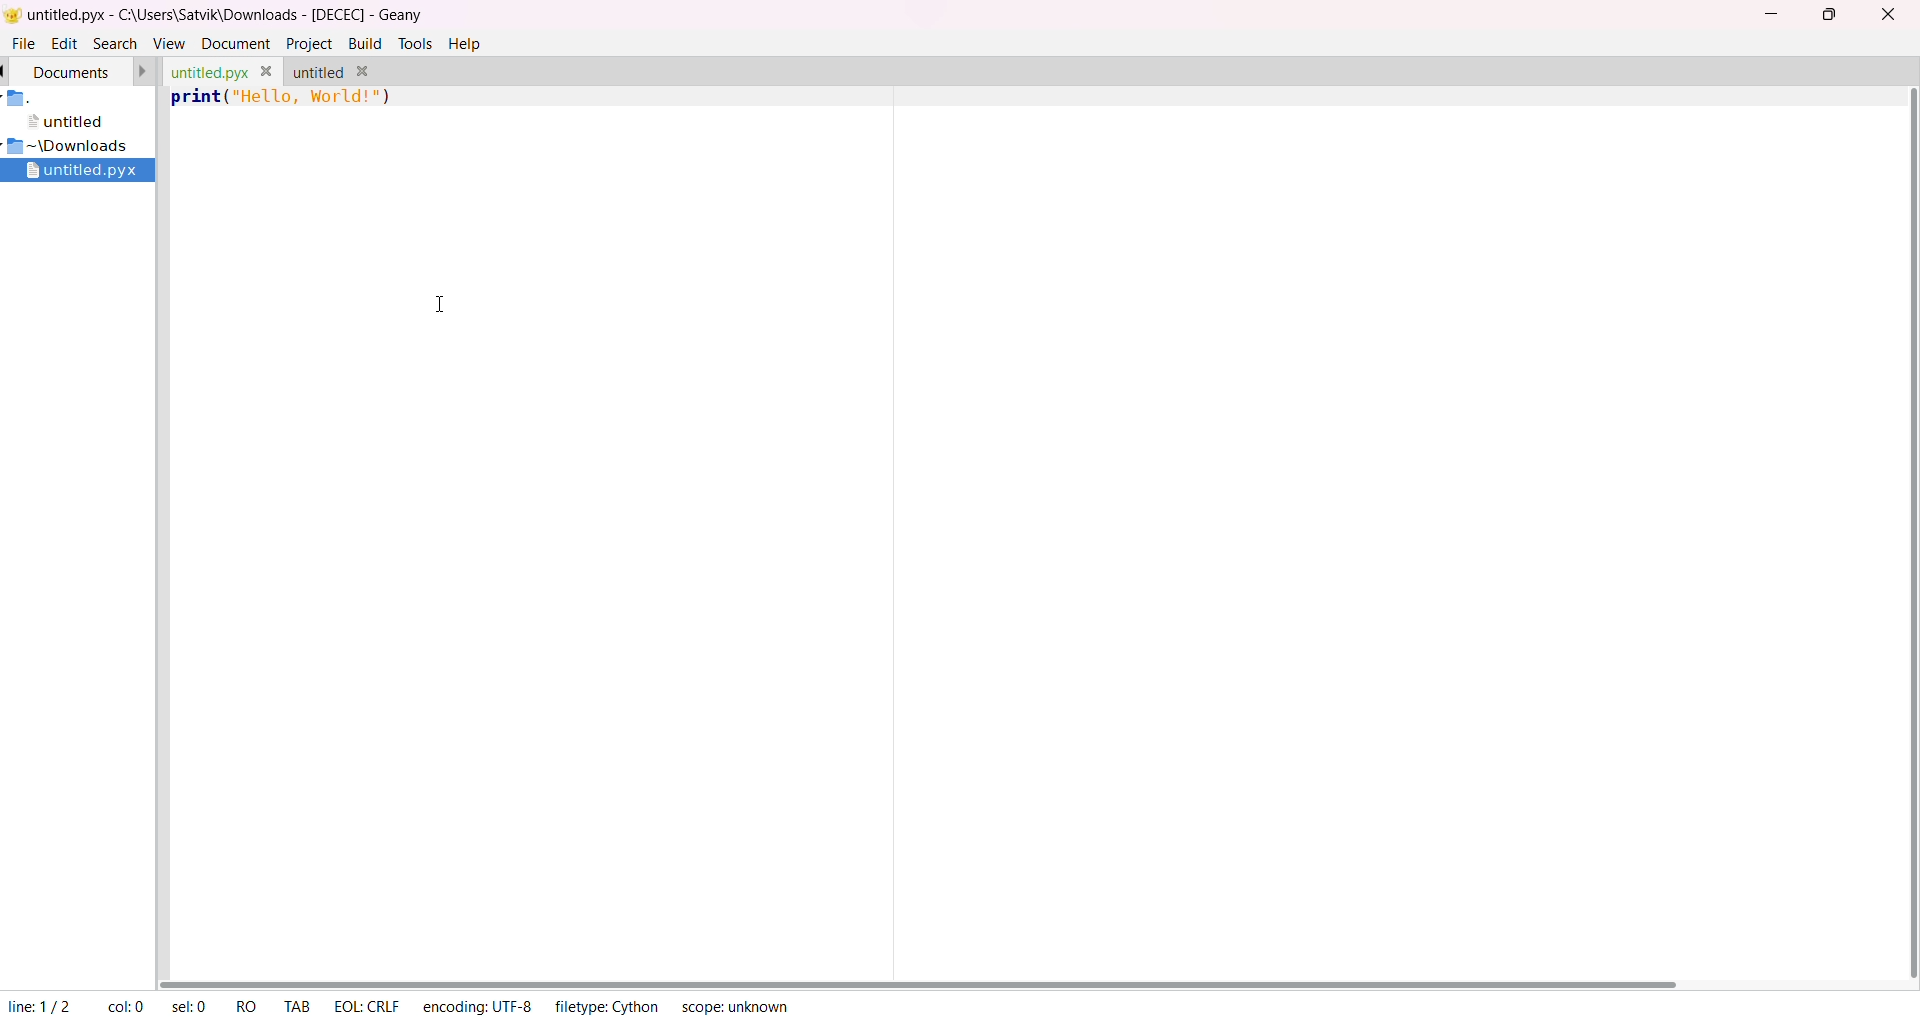 This screenshot has width=1920, height=1018. What do you see at coordinates (211, 72) in the screenshot?
I see `untitled.pyx` at bounding box center [211, 72].